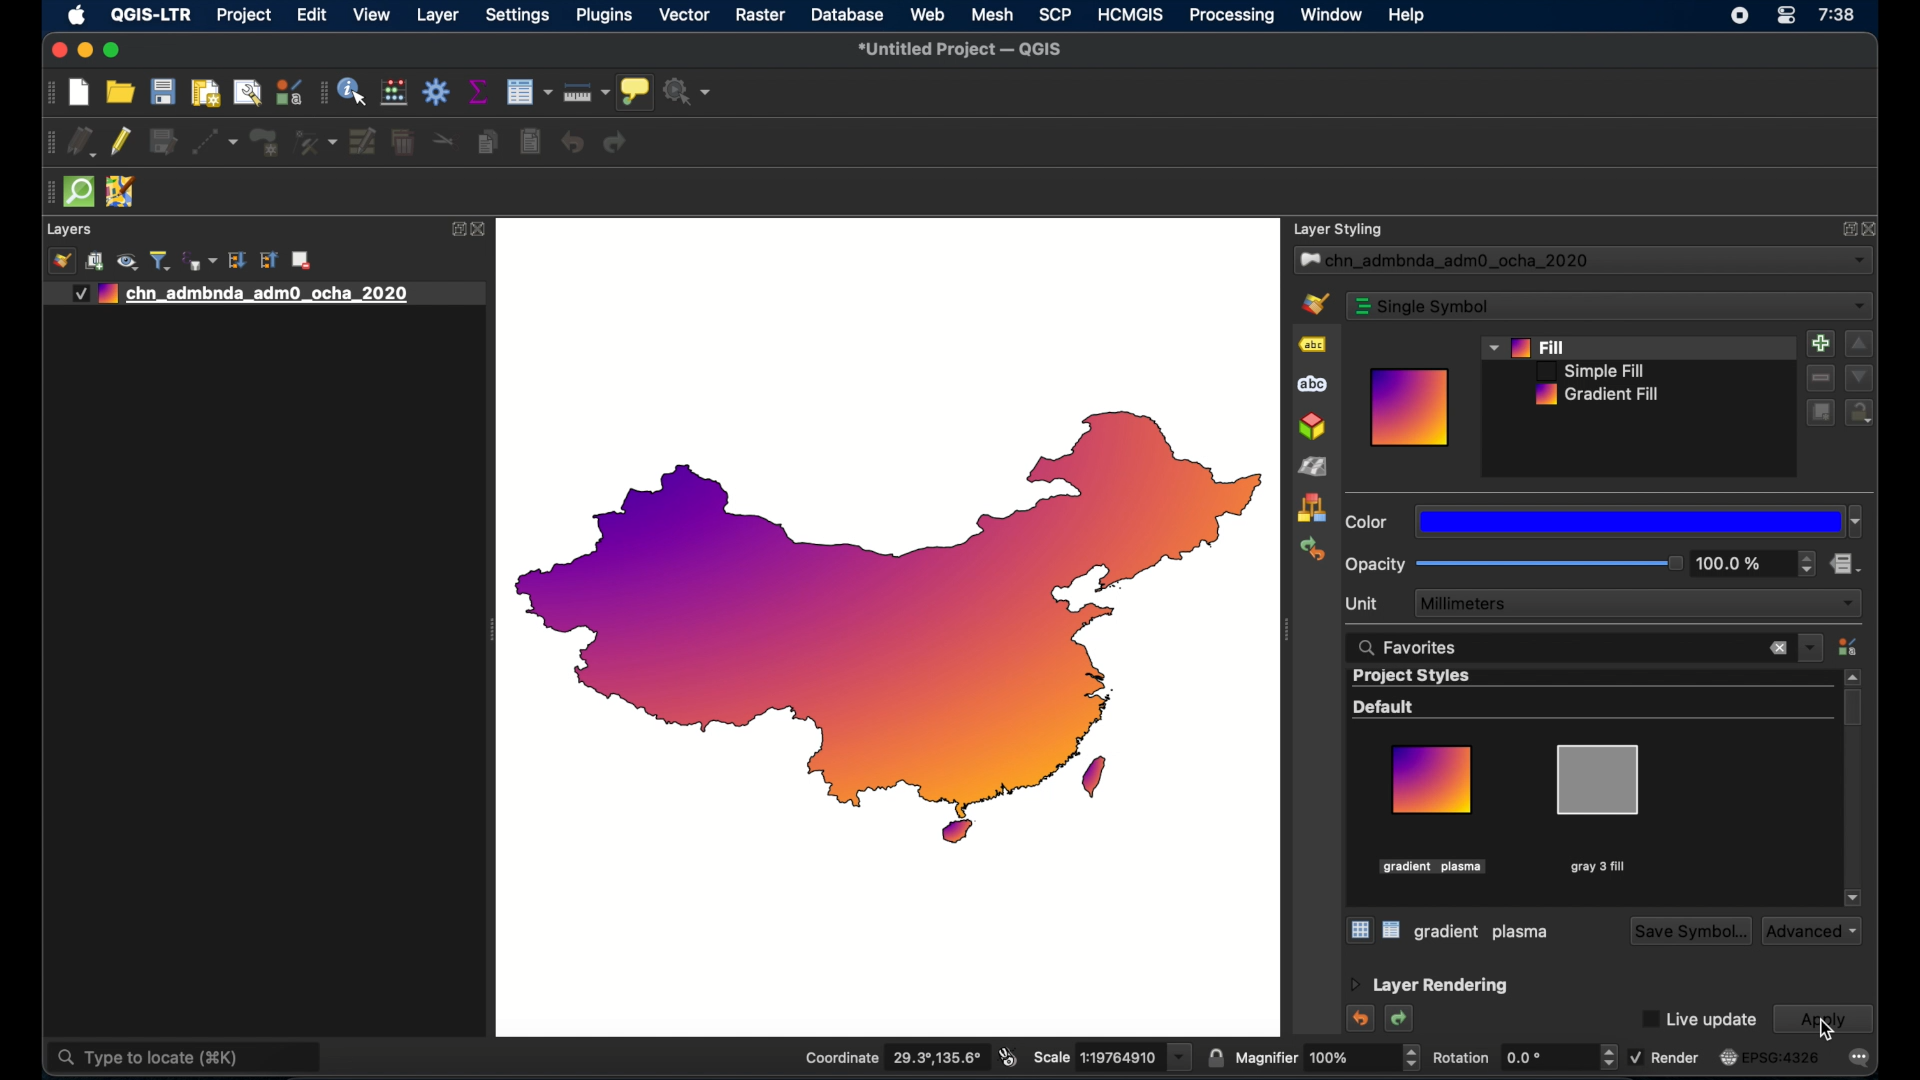 The image size is (1920, 1080). What do you see at coordinates (58, 51) in the screenshot?
I see `close` at bounding box center [58, 51].